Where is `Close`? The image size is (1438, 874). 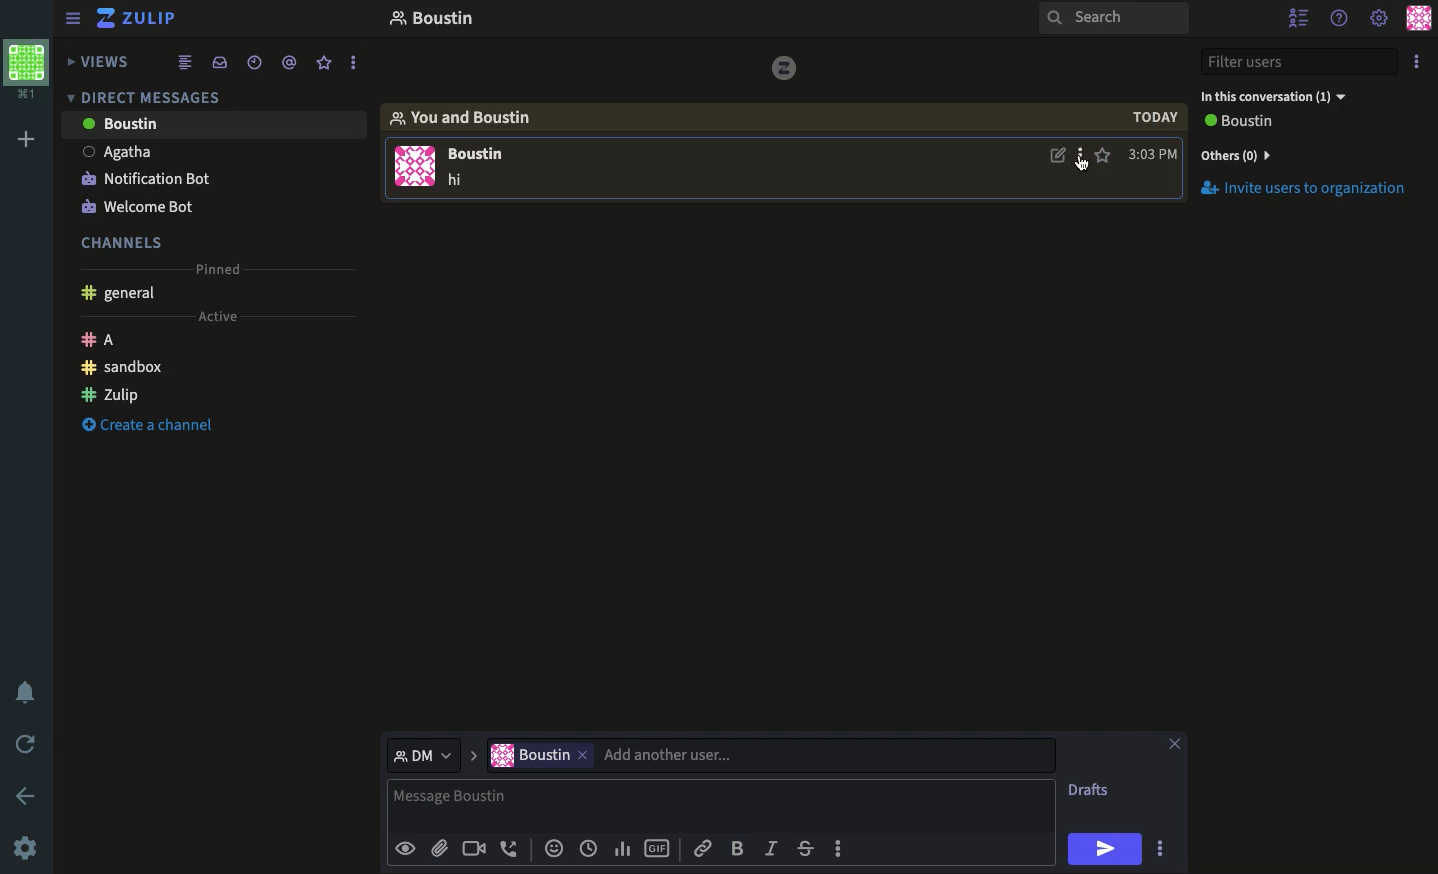
Close is located at coordinates (1176, 742).